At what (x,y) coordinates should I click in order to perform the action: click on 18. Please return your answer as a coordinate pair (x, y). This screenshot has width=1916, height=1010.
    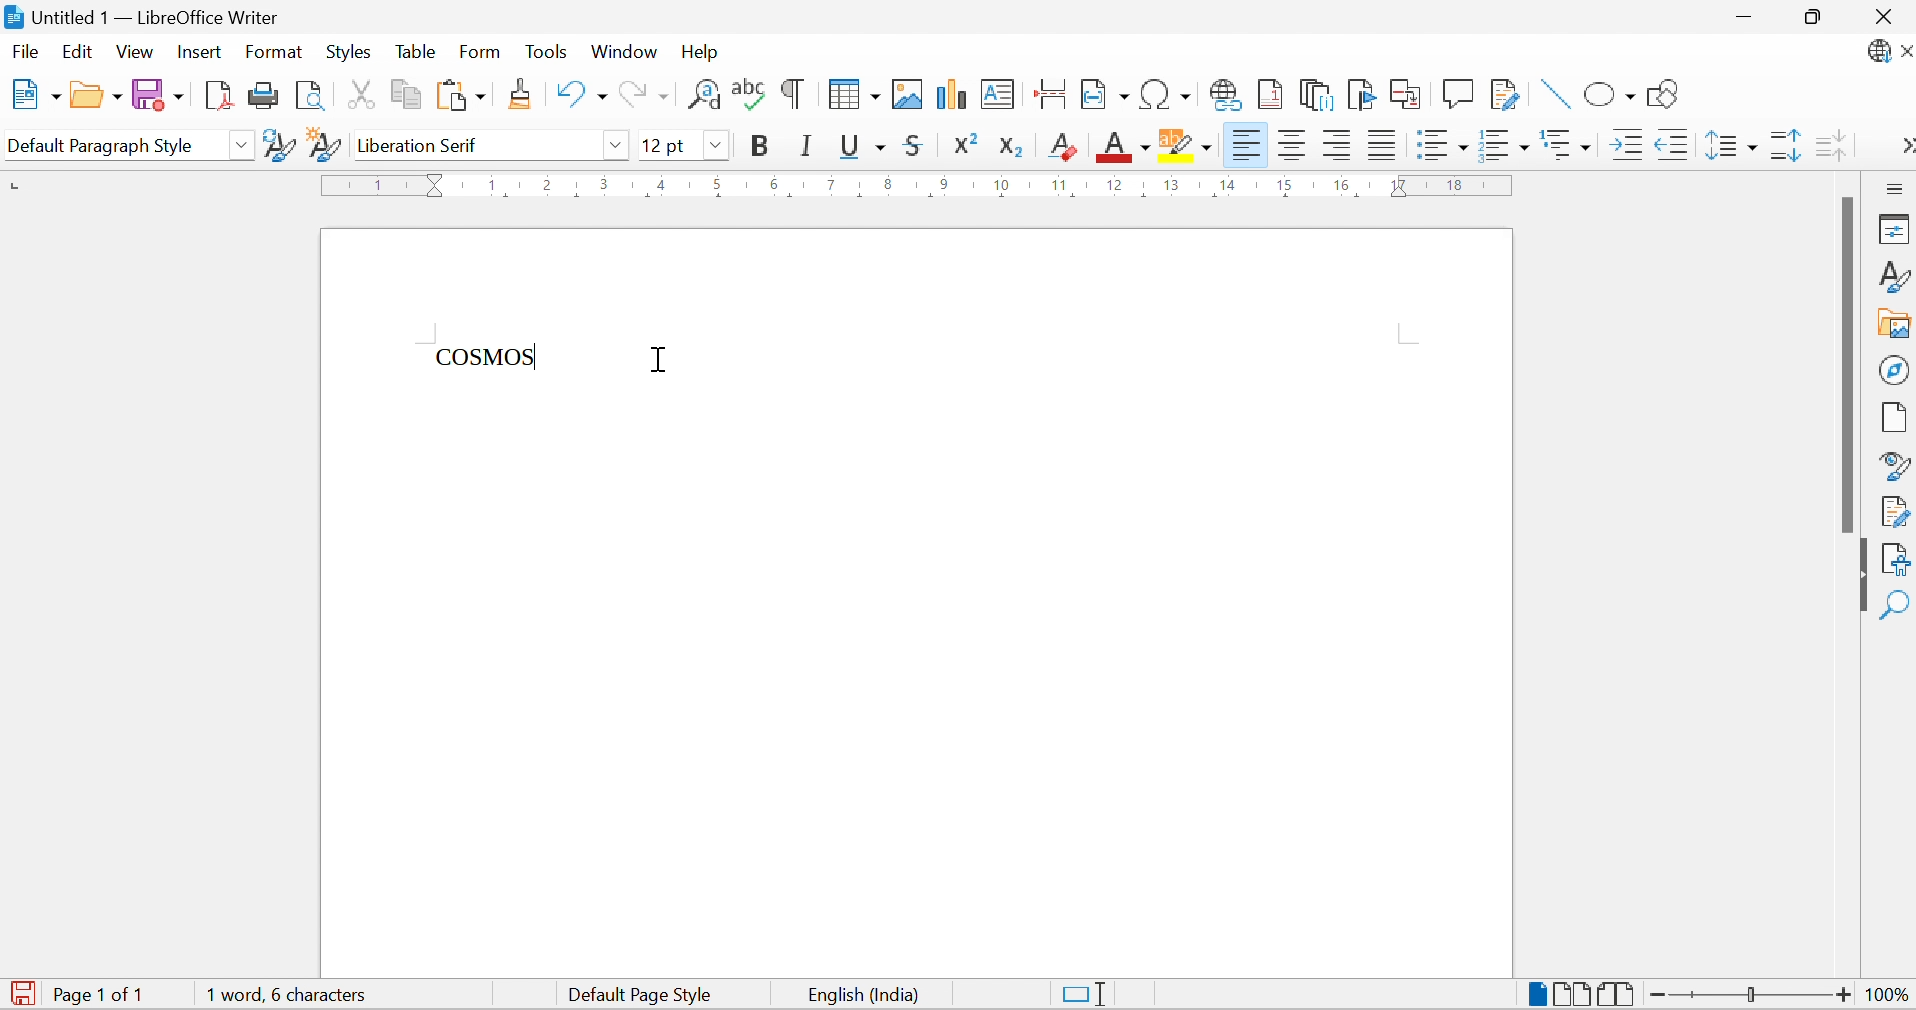
    Looking at the image, I should click on (1456, 184).